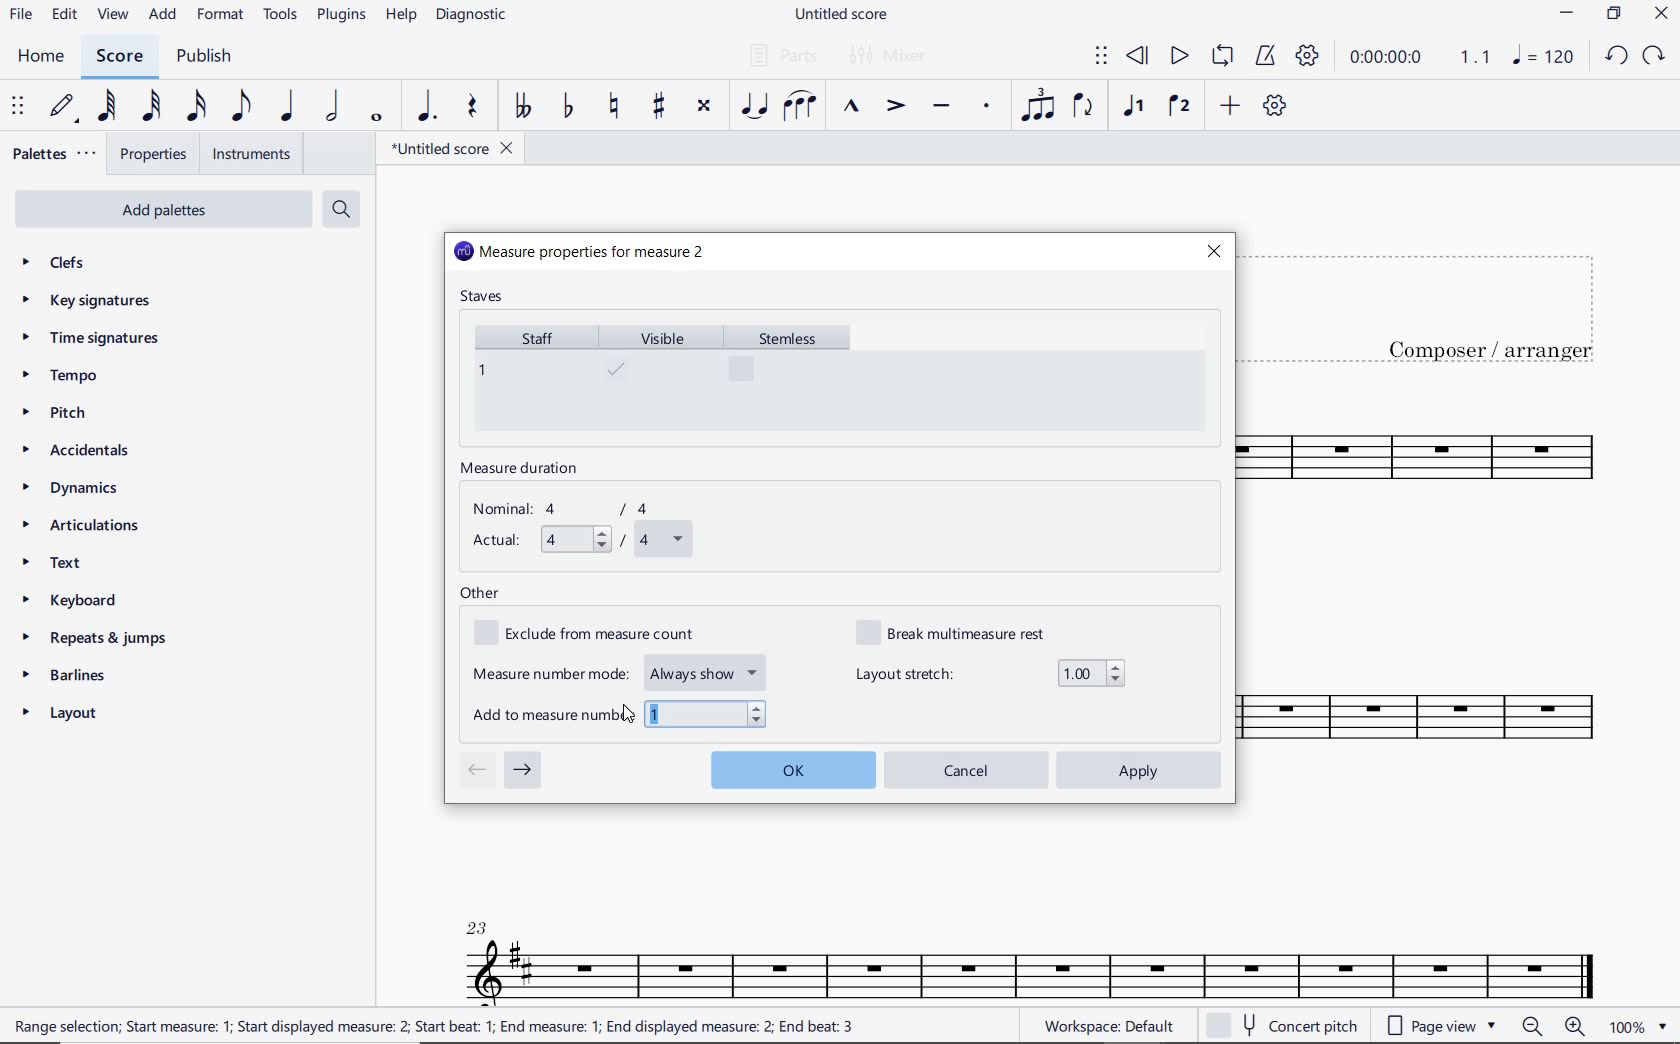  What do you see at coordinates (344, 210) in the screenshot?
I see `SEARCH PALETTES` at bounding box center [344, 210].